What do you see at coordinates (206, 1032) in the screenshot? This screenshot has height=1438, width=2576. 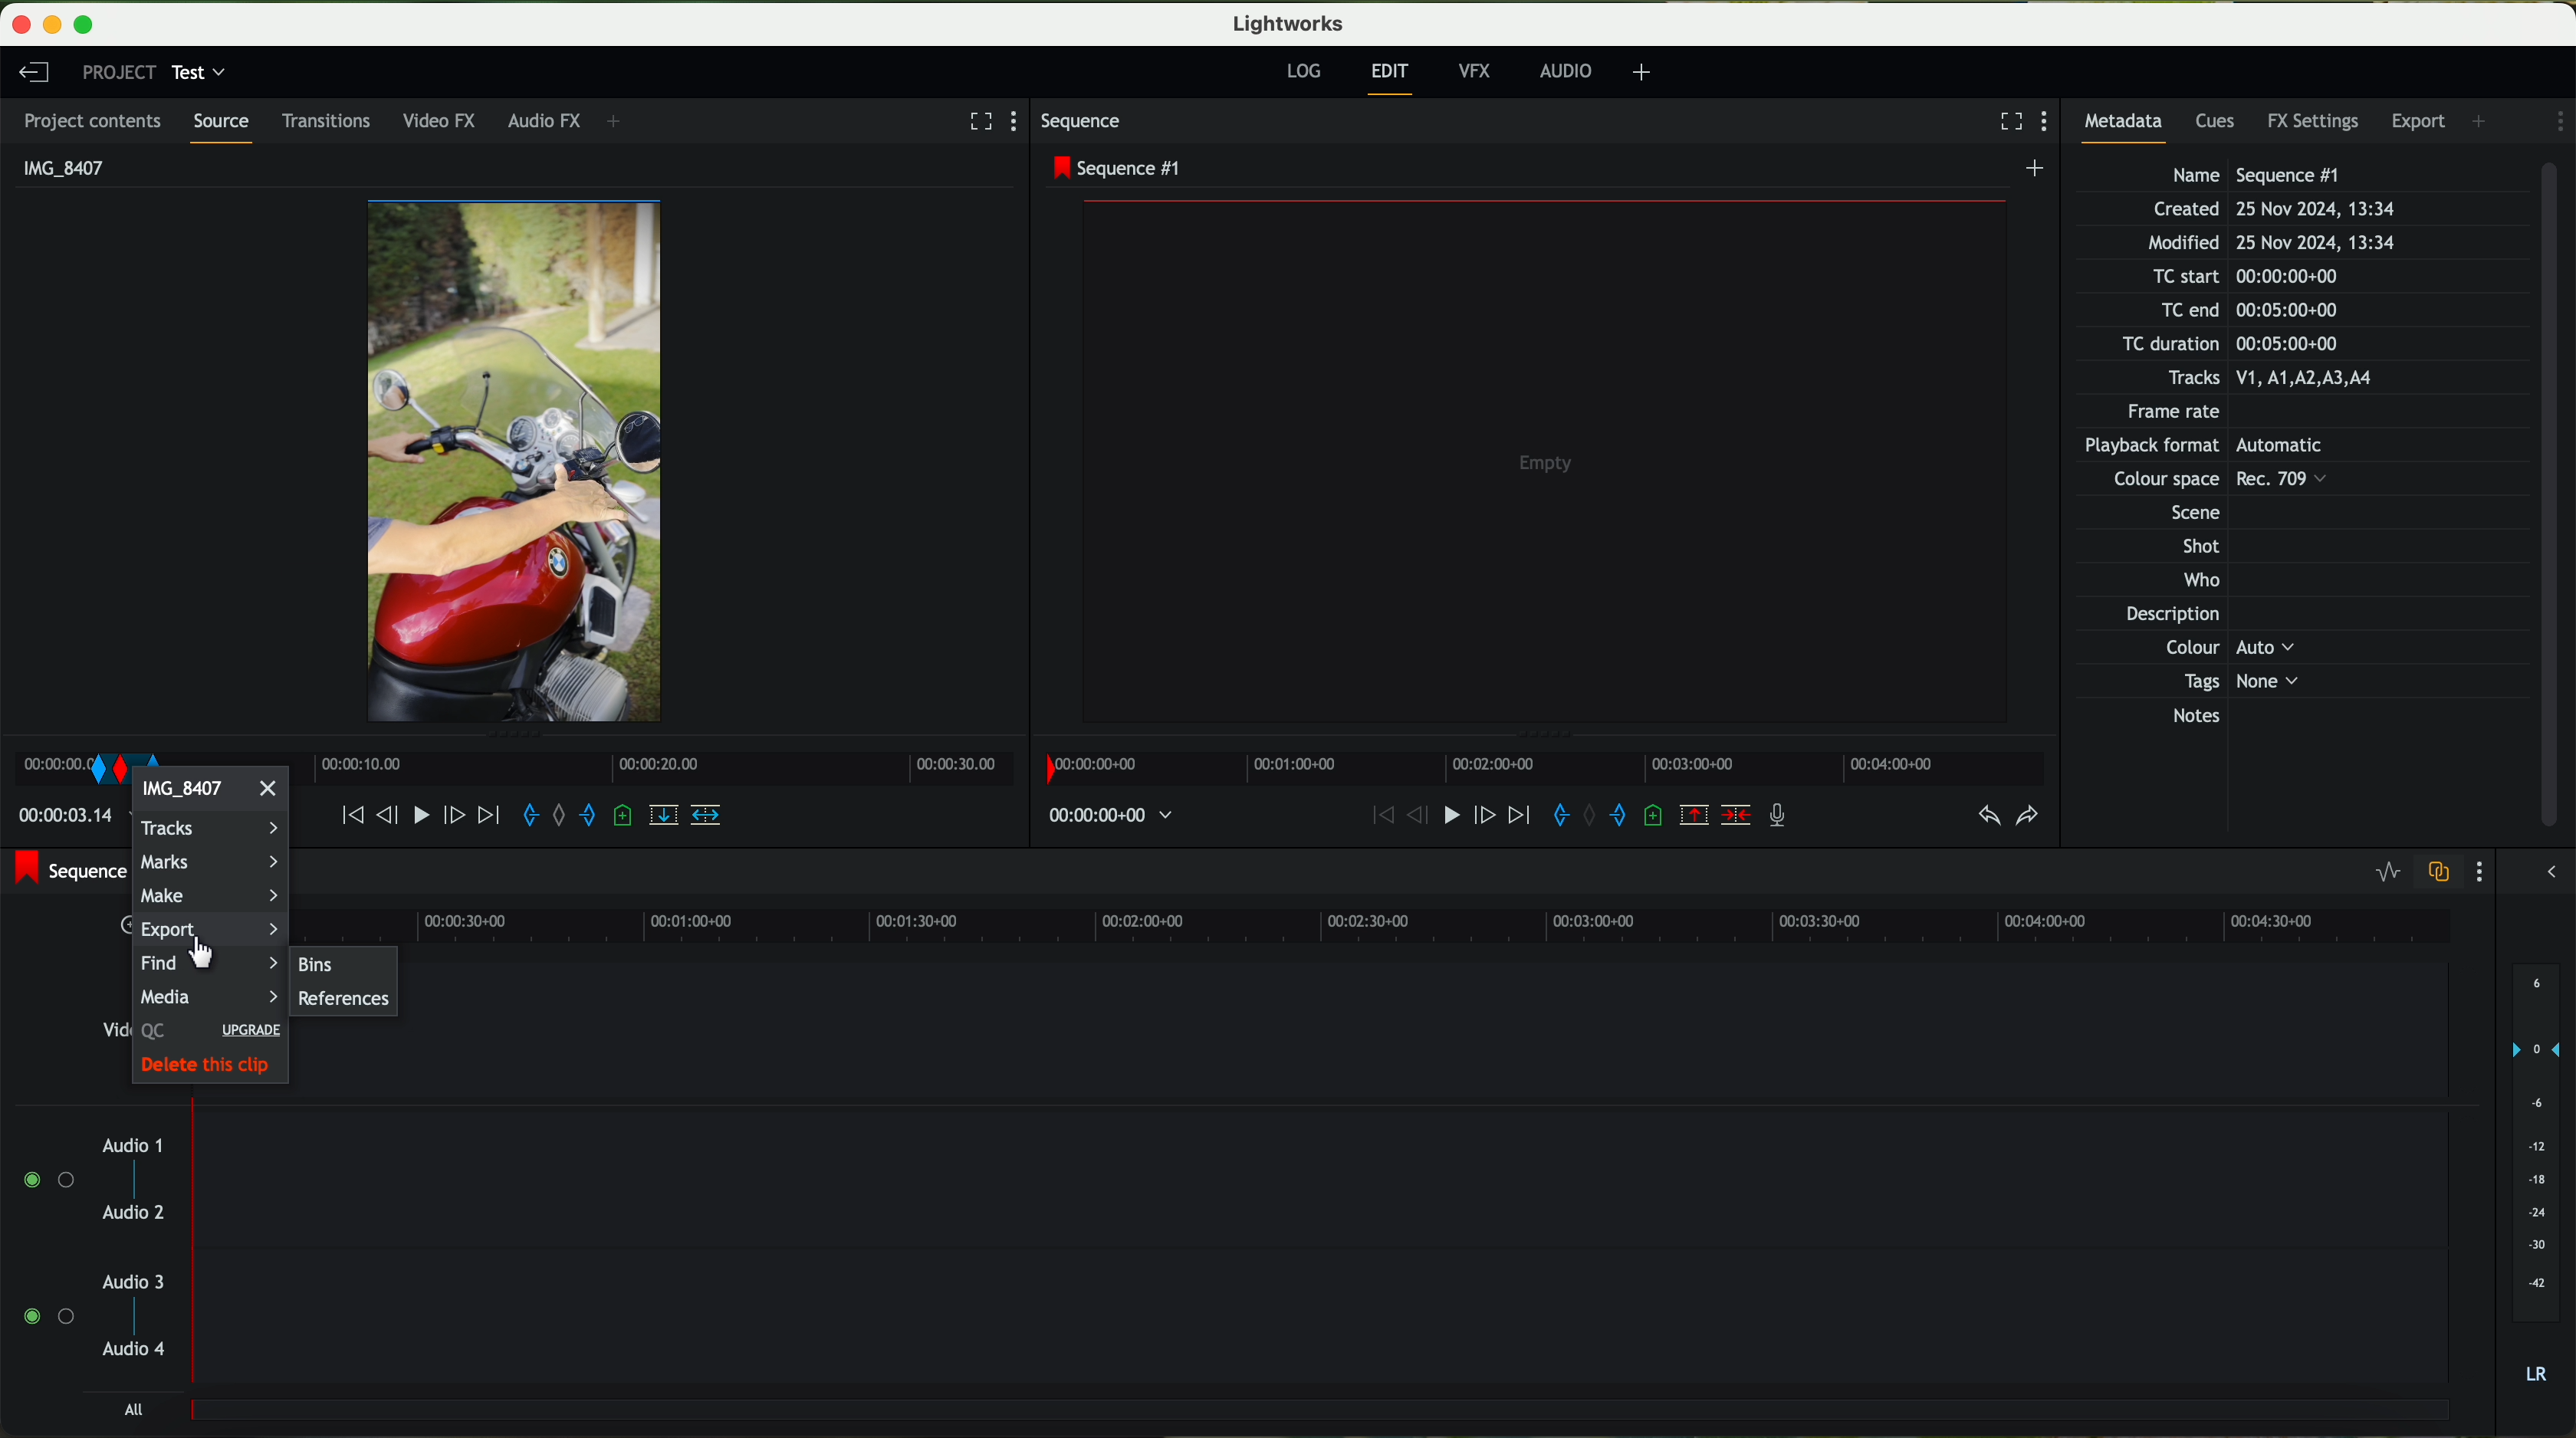 I see `upgrade QC` at bounding box center [206, 1032].